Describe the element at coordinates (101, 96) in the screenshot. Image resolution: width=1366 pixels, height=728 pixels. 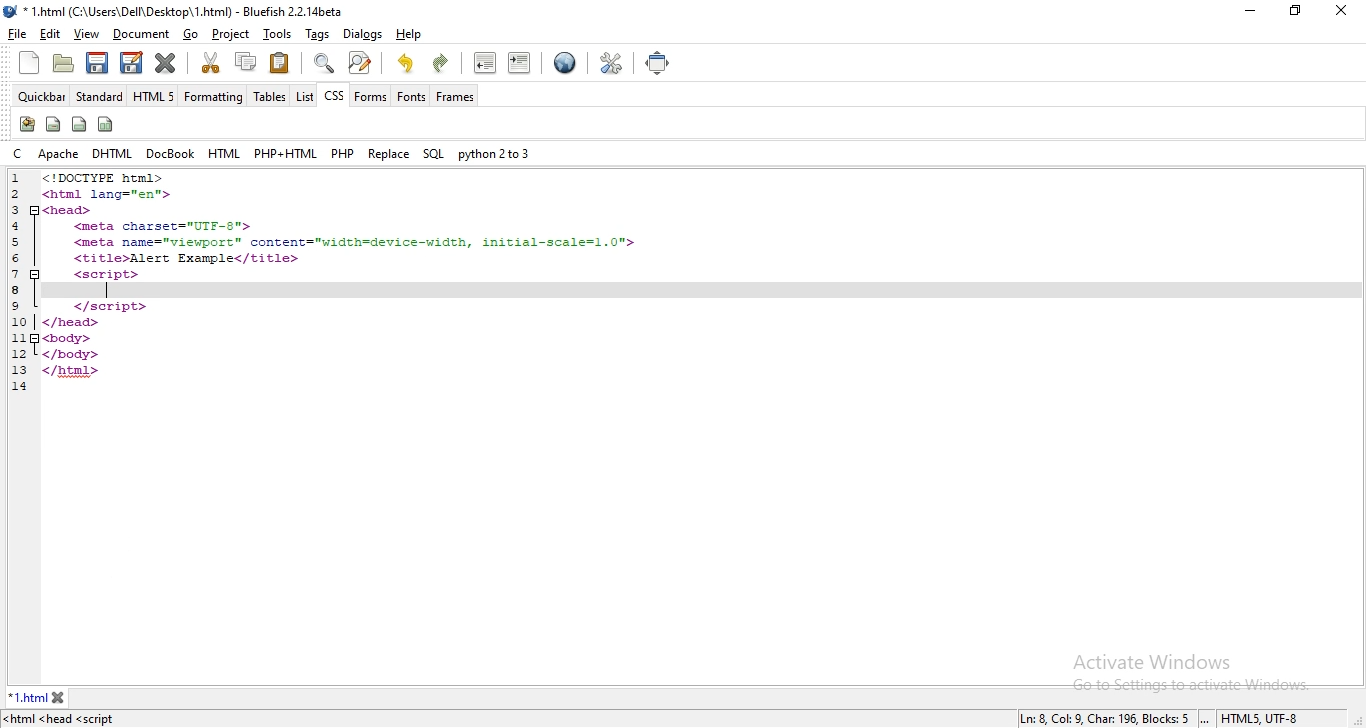
I see `standard` at that location.